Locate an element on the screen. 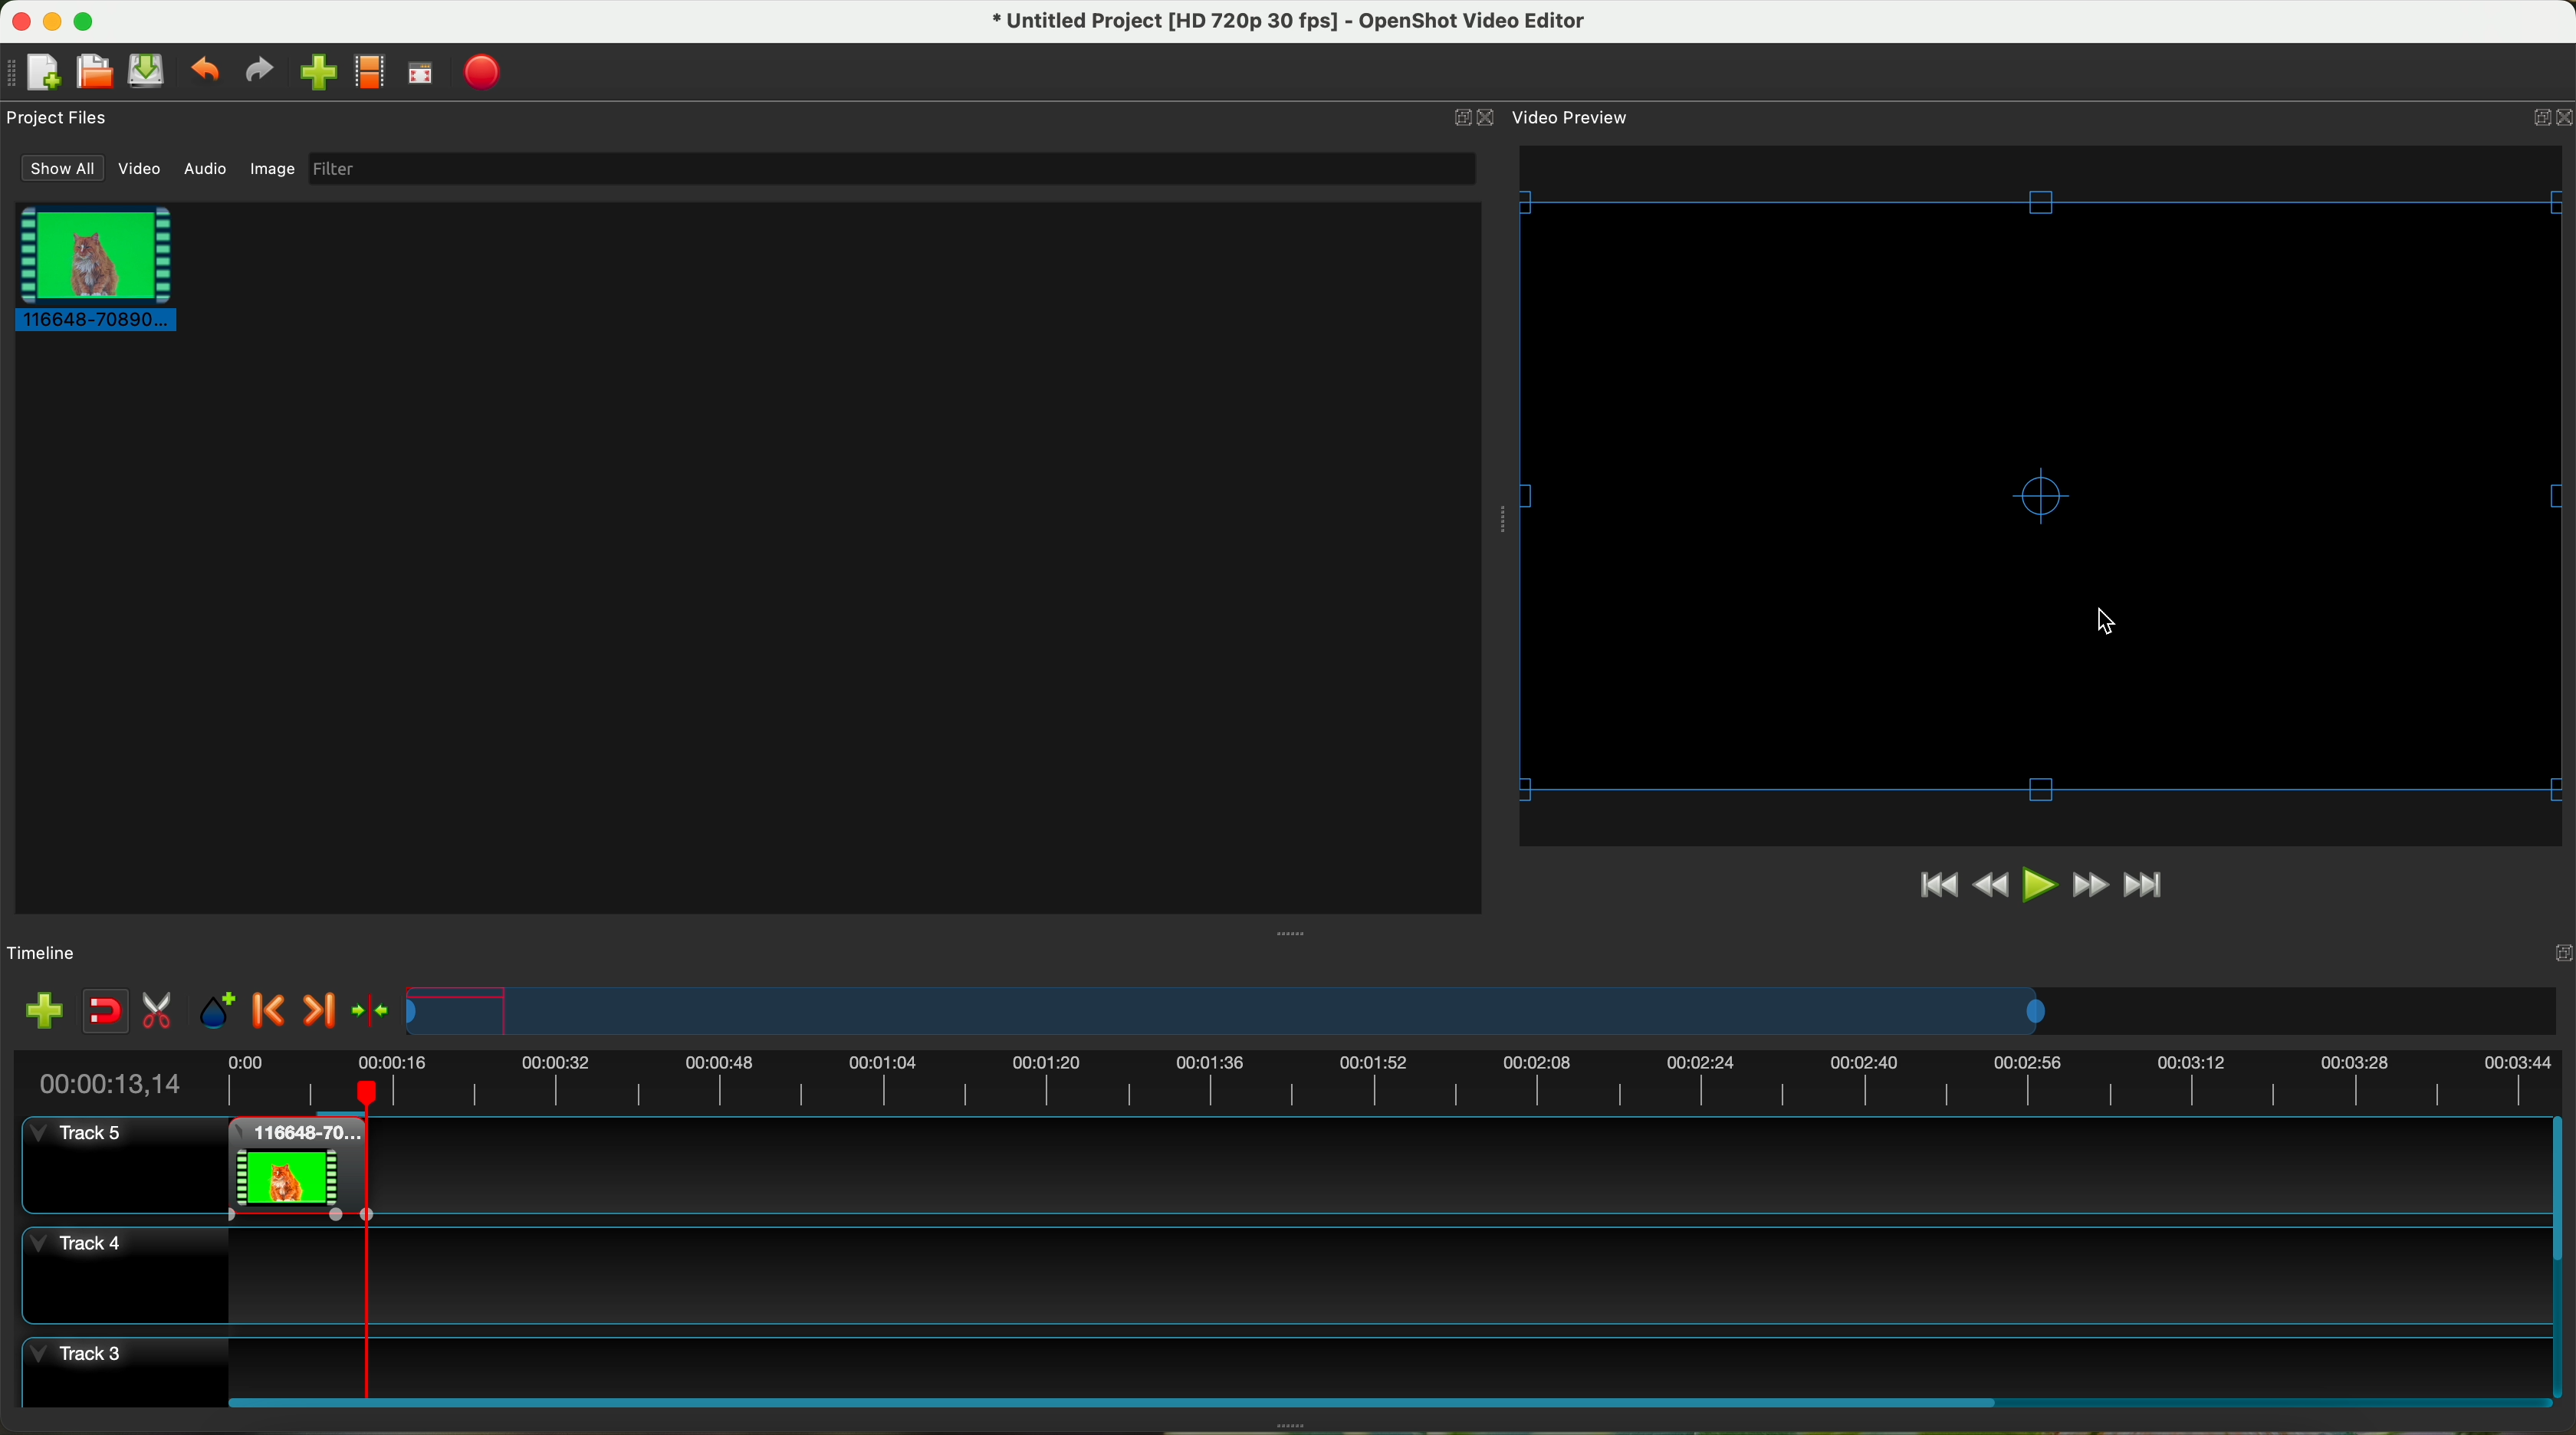 This screenshot has height=1435, width=2576. disable snapping is located at coordinates (106, 1011).